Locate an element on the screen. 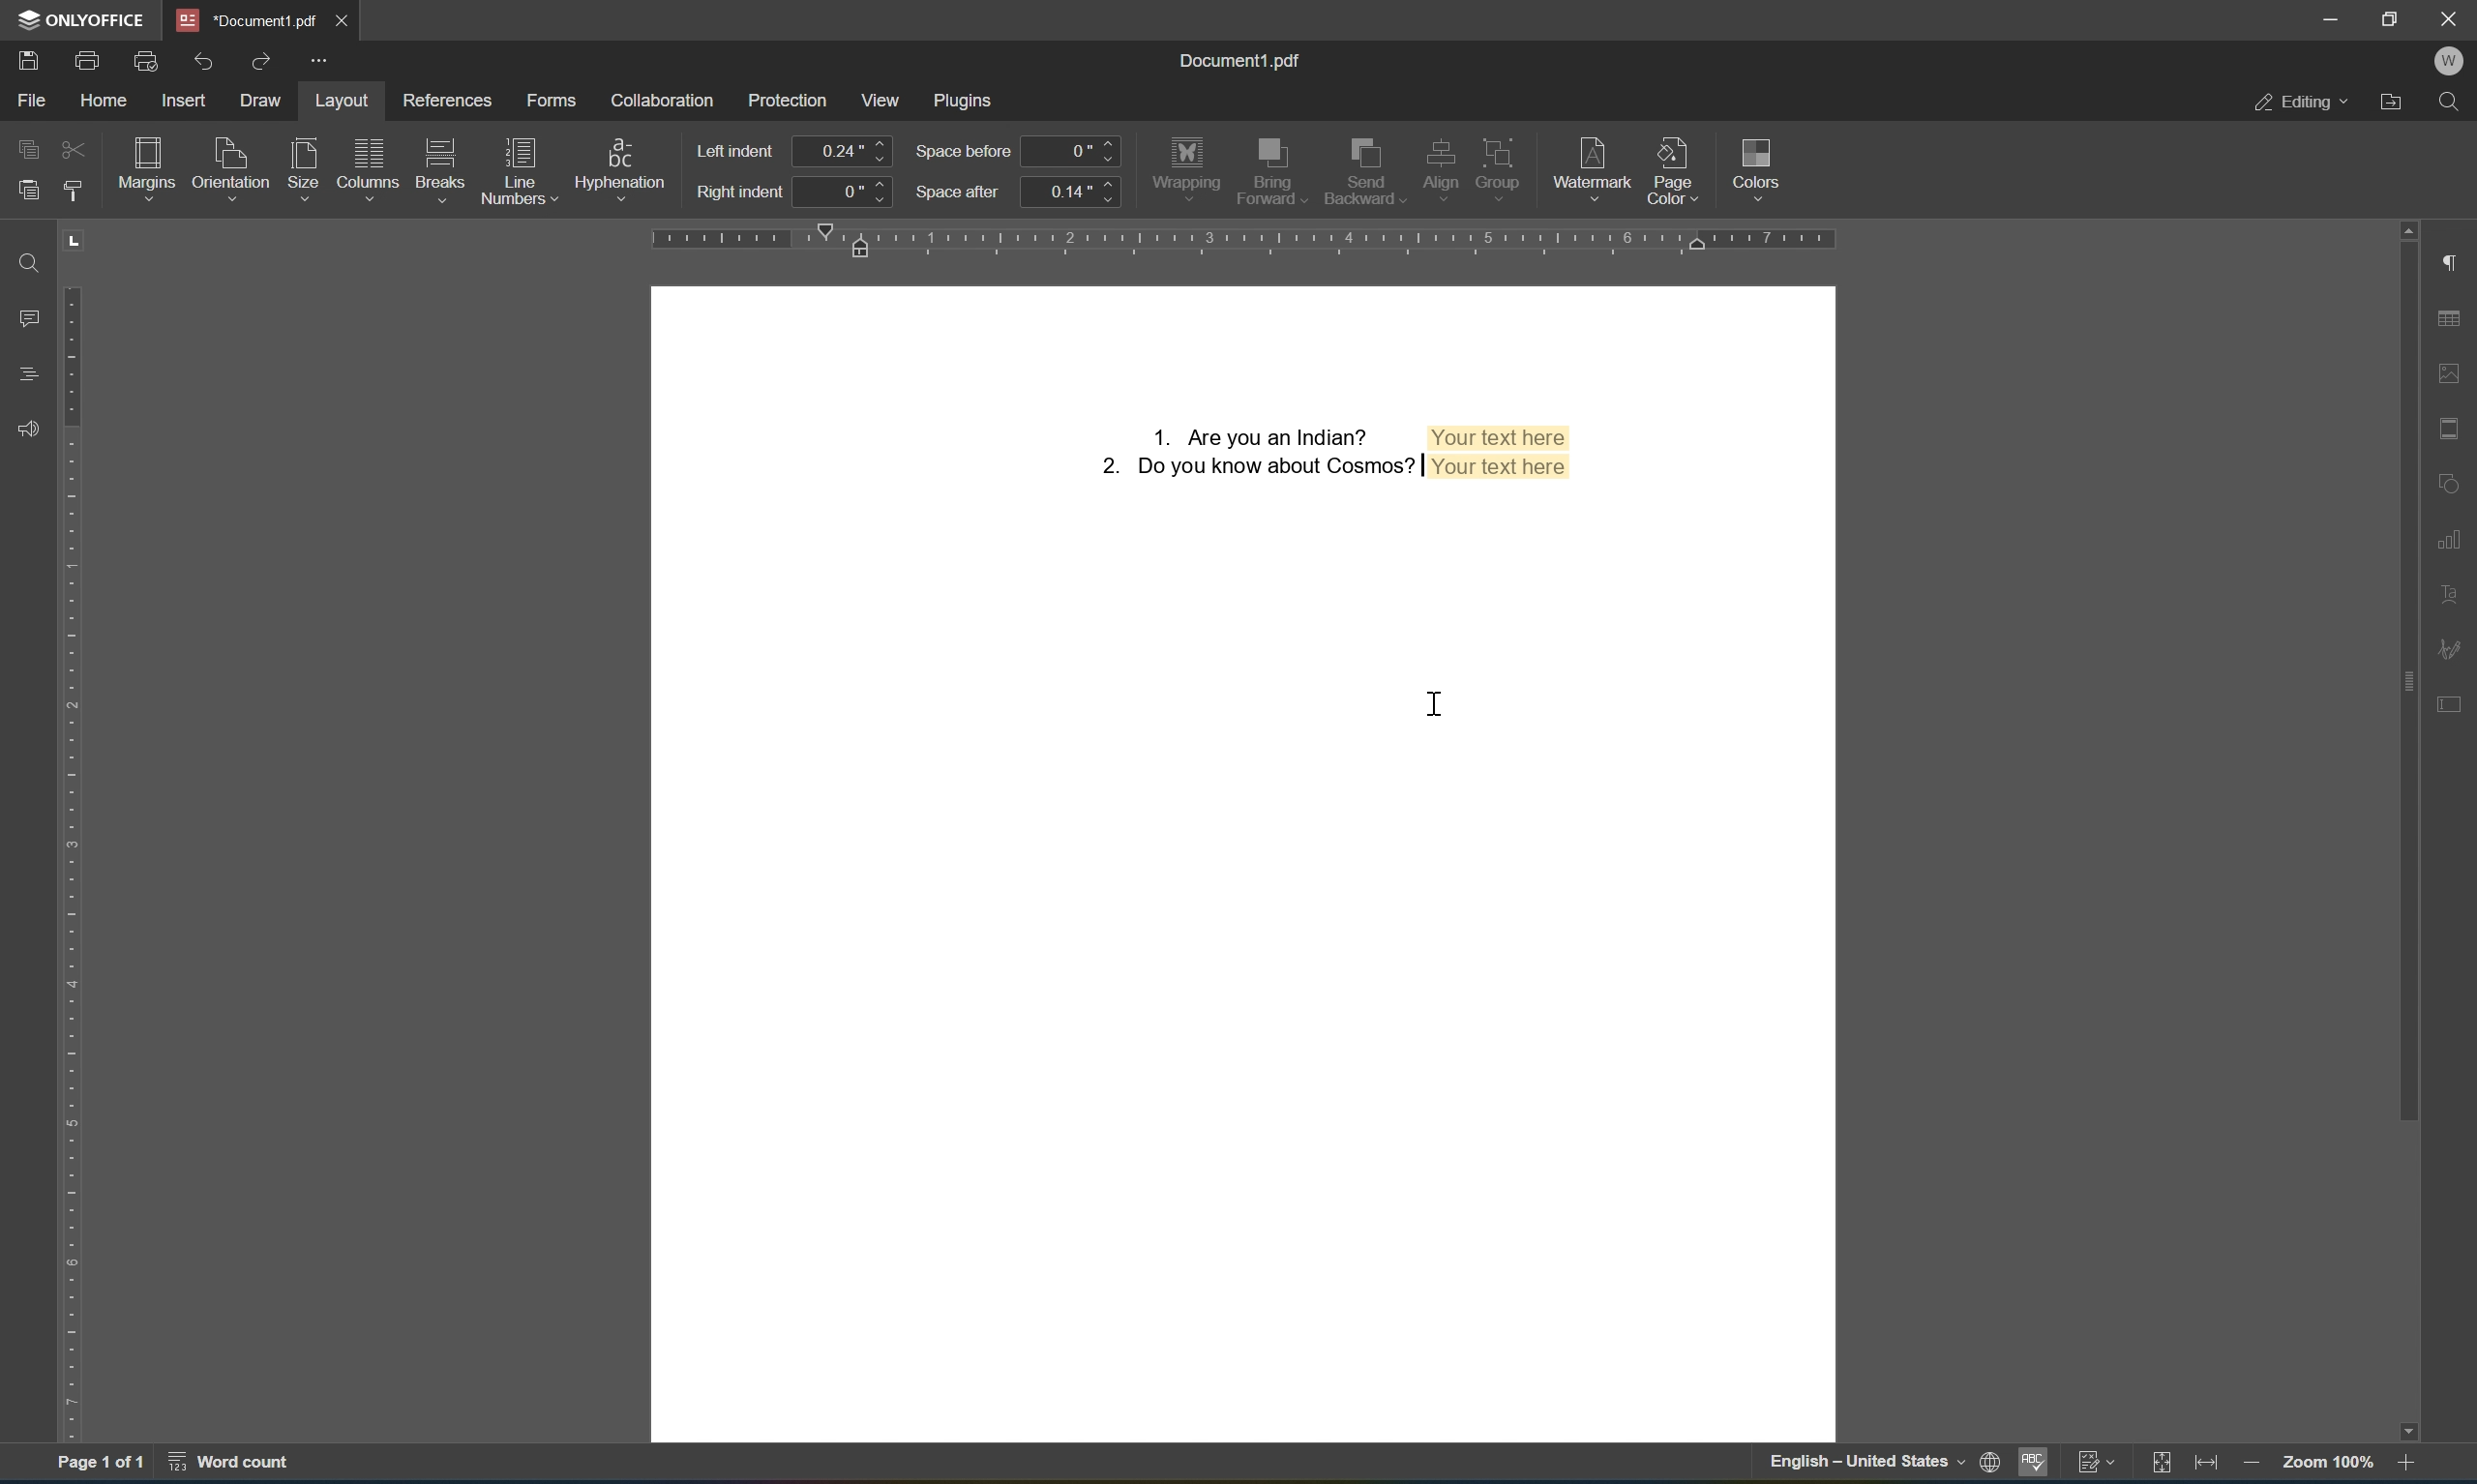  home is located at coordinates (106, 101).